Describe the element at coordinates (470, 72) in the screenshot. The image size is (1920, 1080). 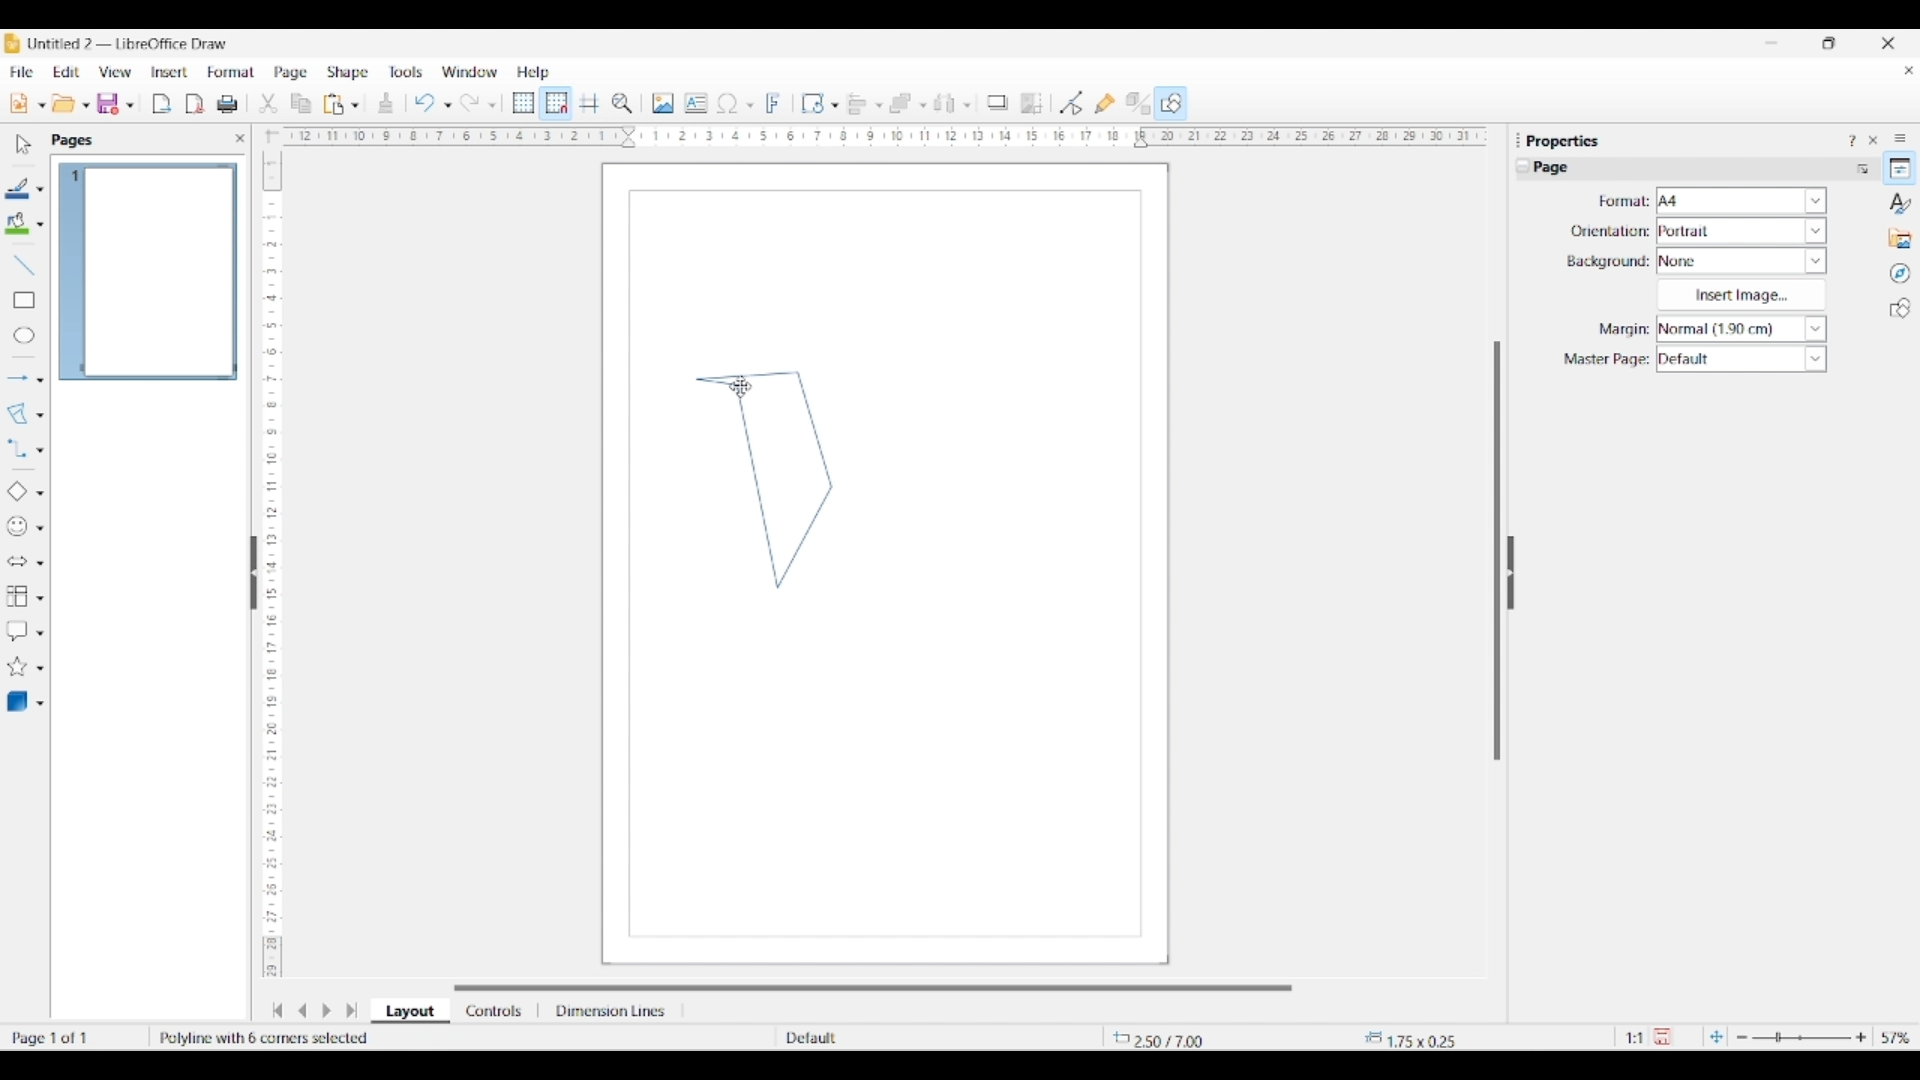
I see `Window` at that location.